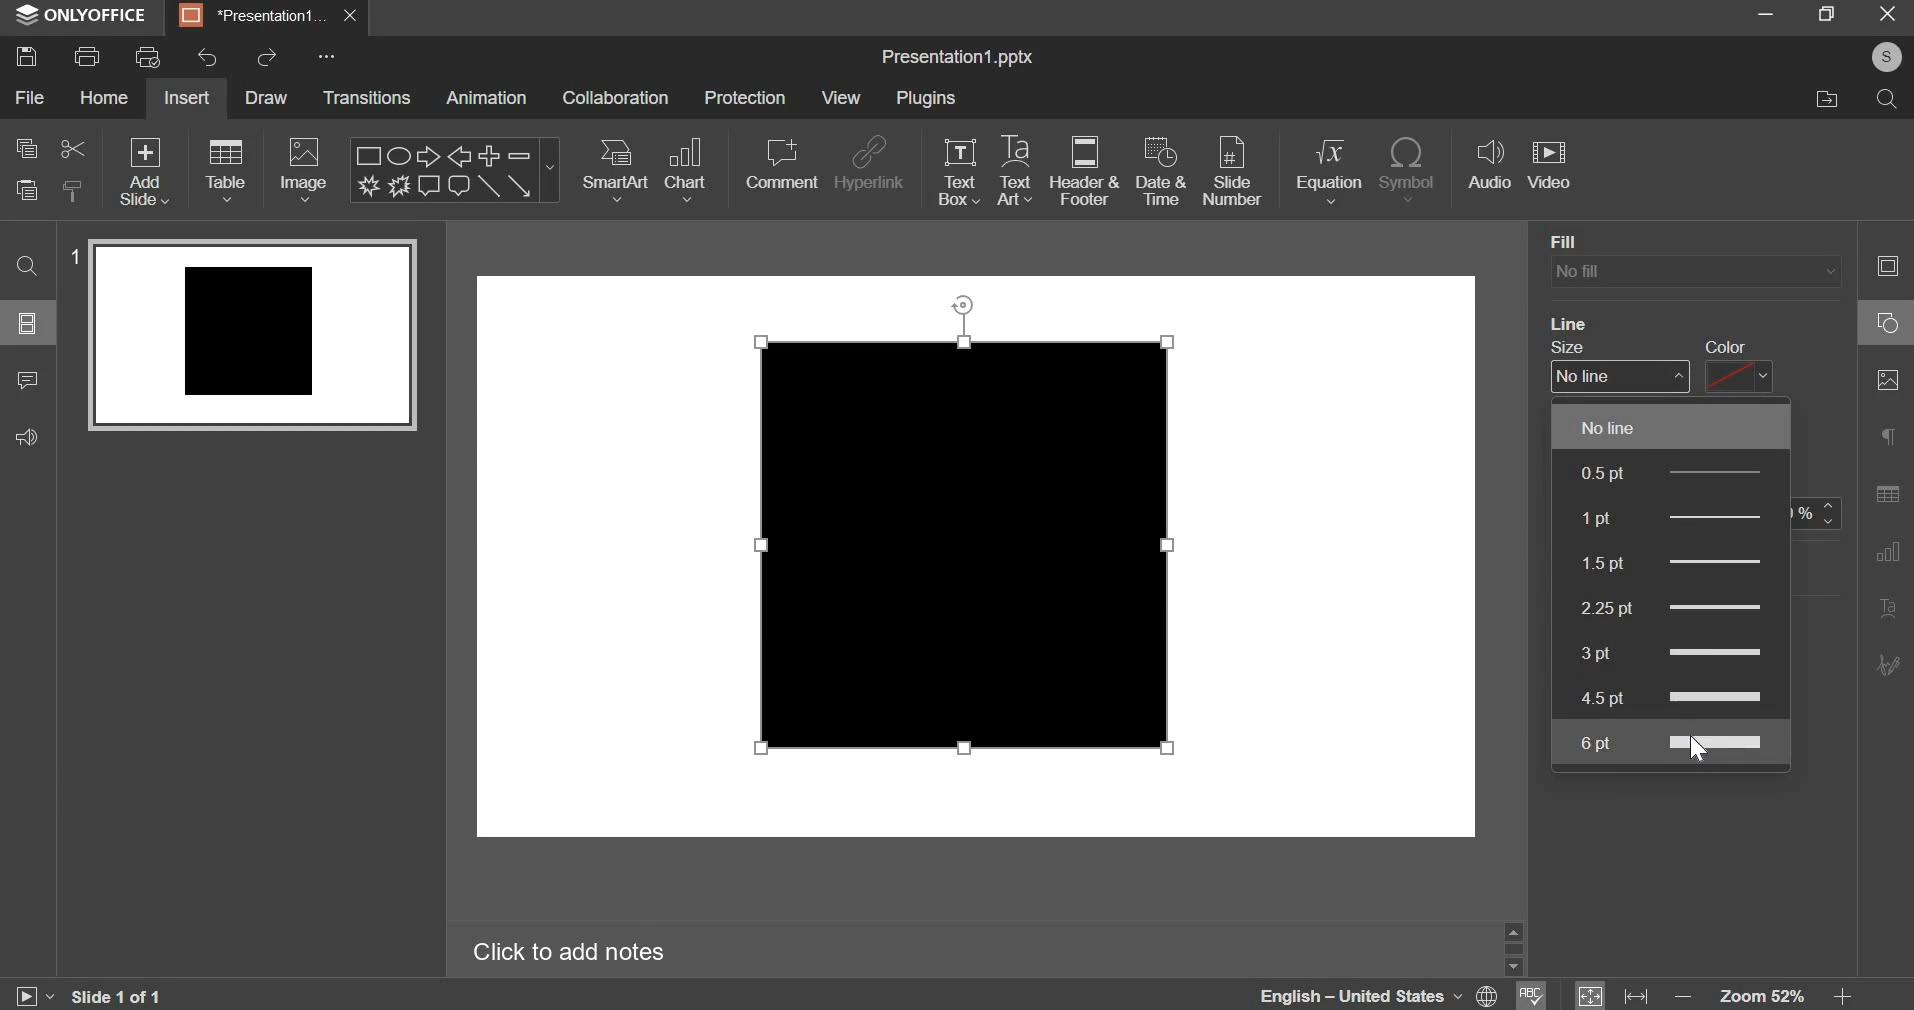  Describe the element at coordinates (1705, 516) in the screenshot. I see `1pt` at that location.